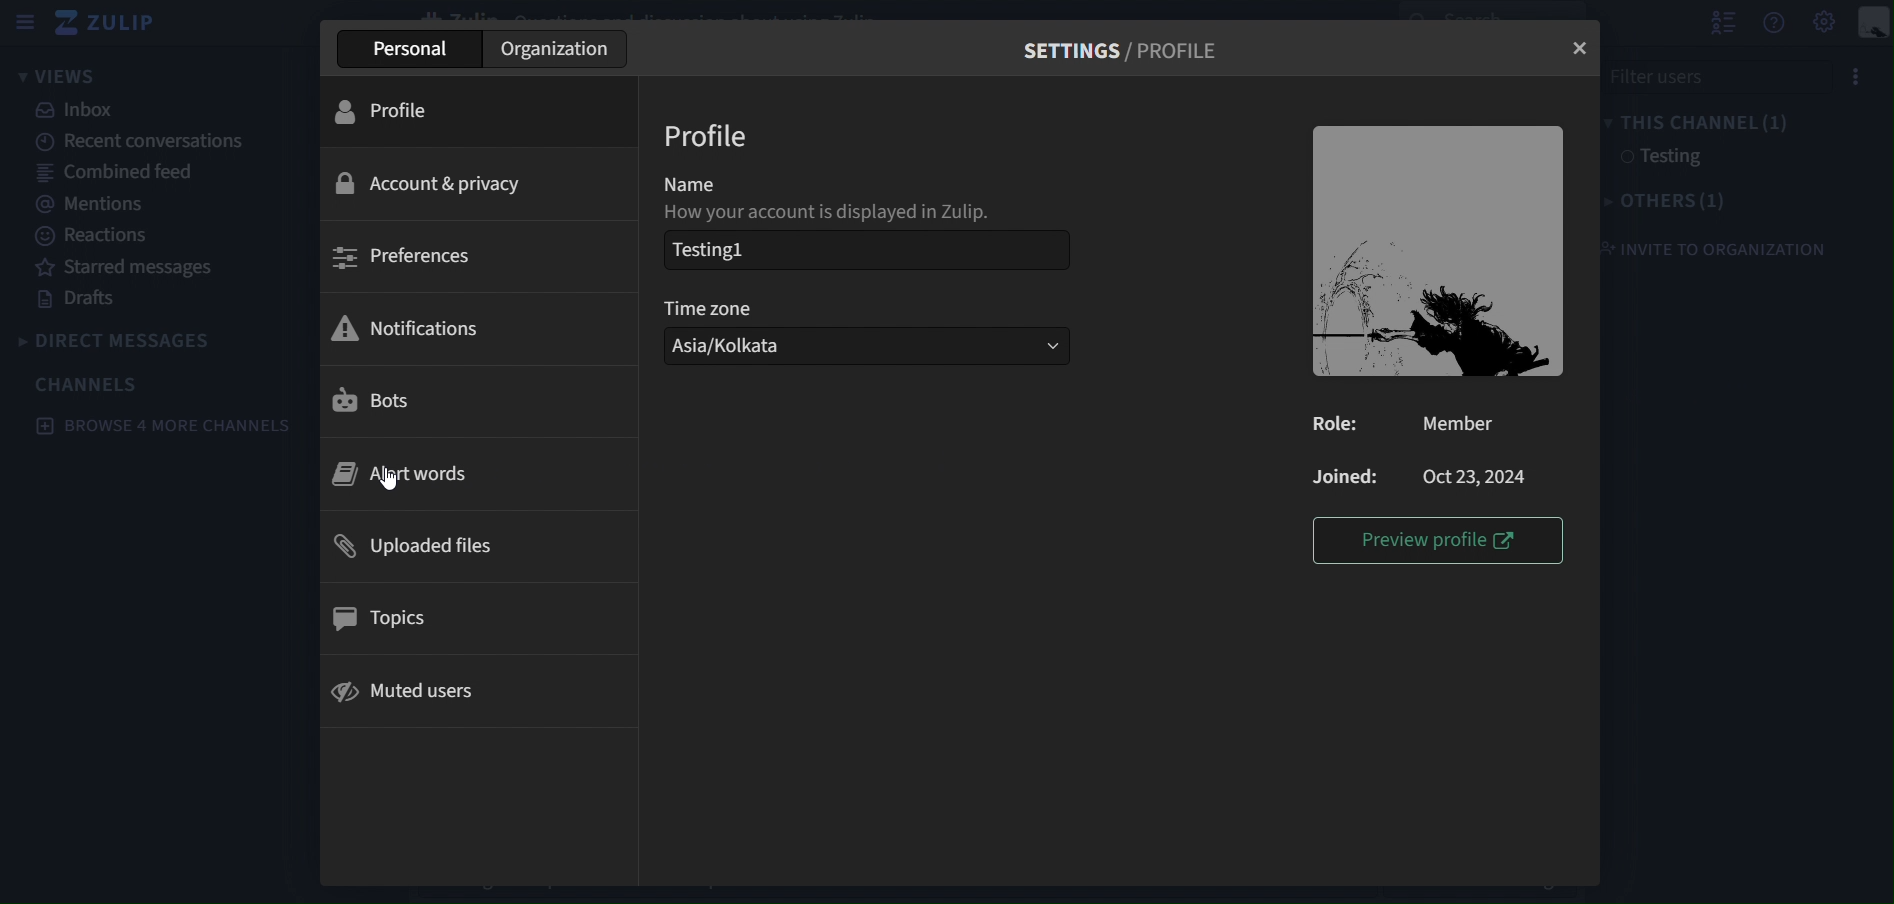  What do you see at coordinates (384, 615) in the screenshot?
I see `topics` at bounding box center [384, 615].